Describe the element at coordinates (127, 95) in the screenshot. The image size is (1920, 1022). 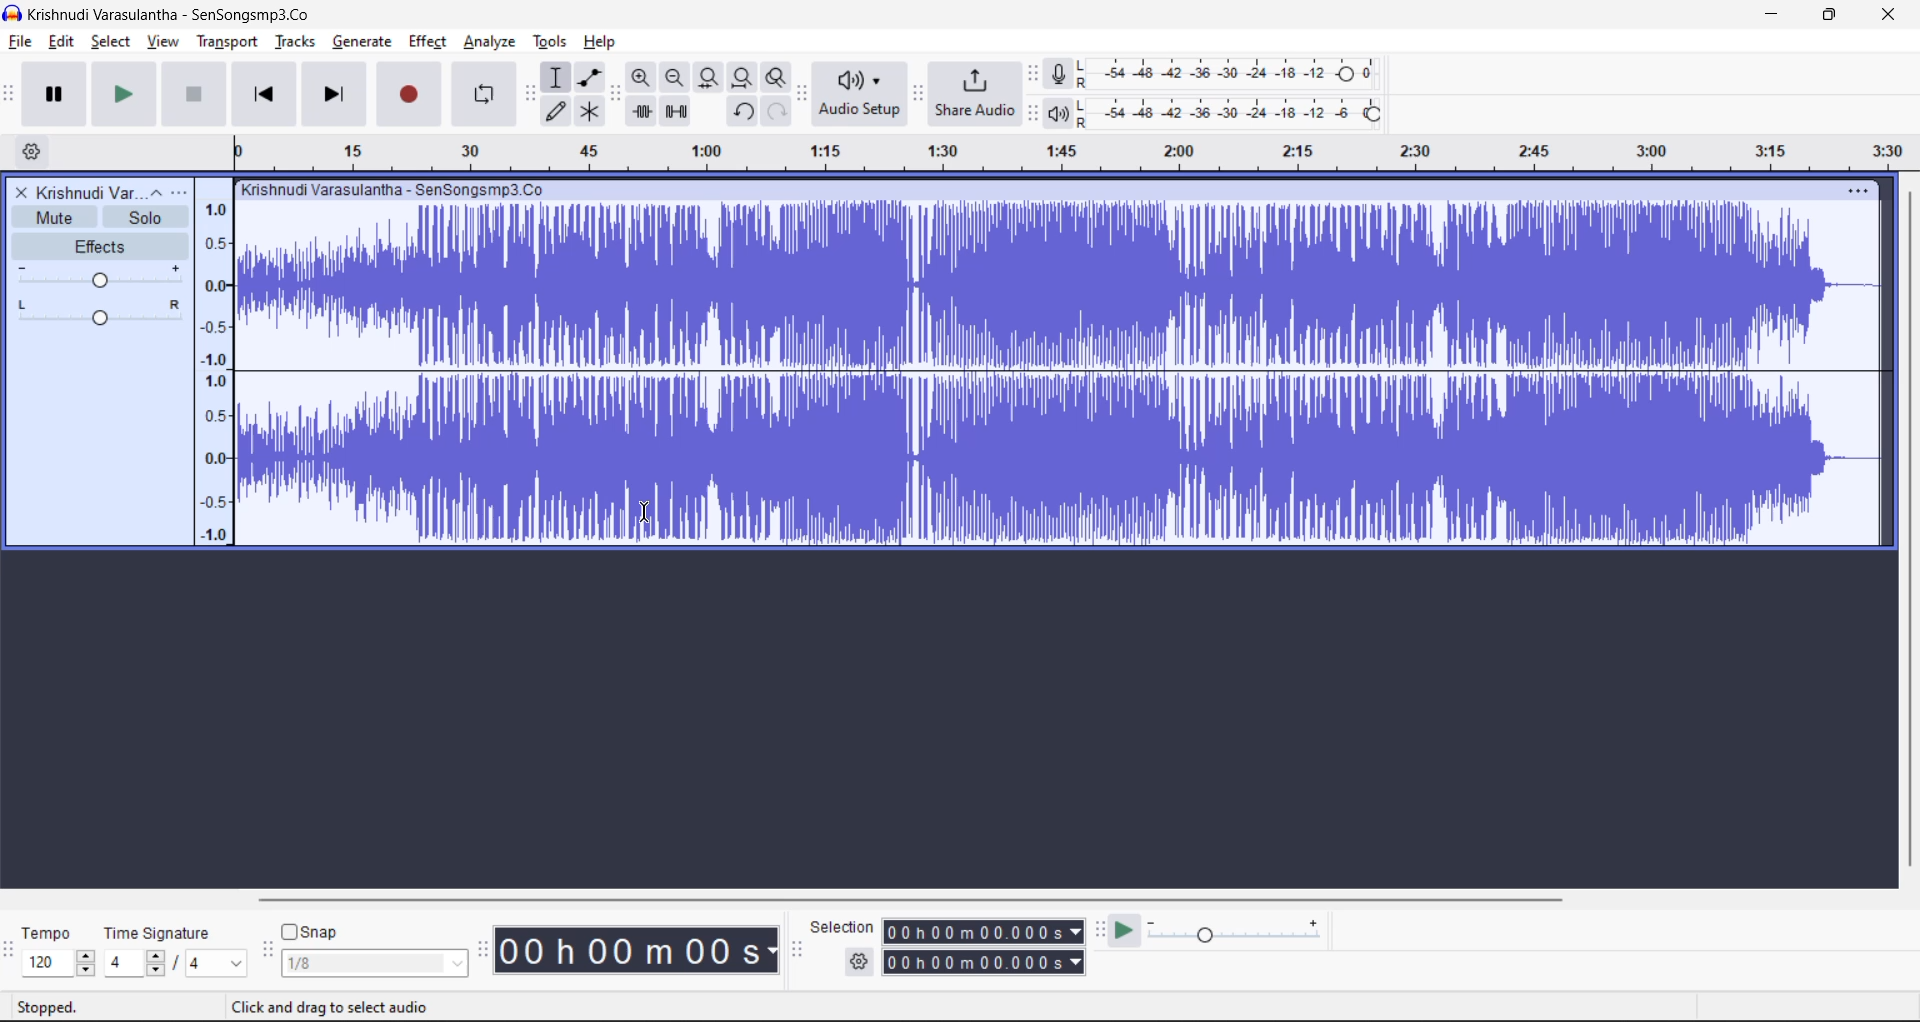
I see `play` at that location.